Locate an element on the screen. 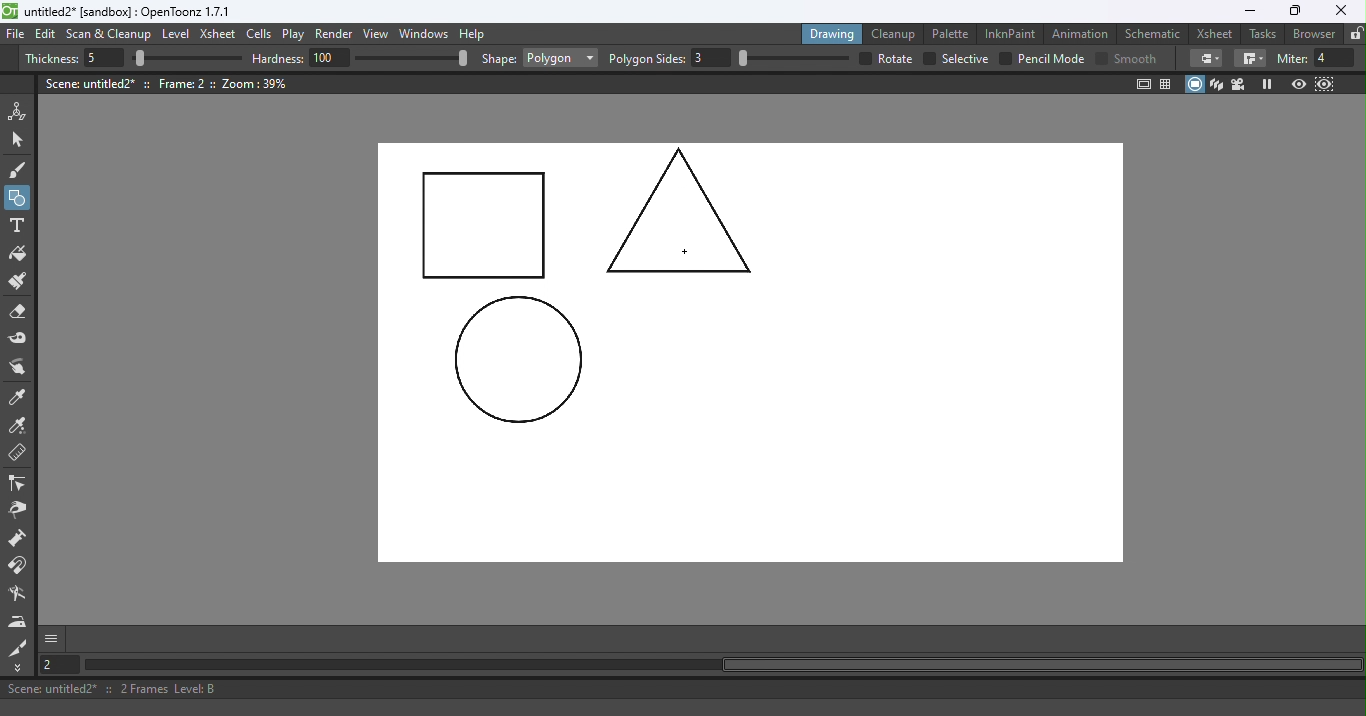  Safe area is located at coordinates (1142, 84).